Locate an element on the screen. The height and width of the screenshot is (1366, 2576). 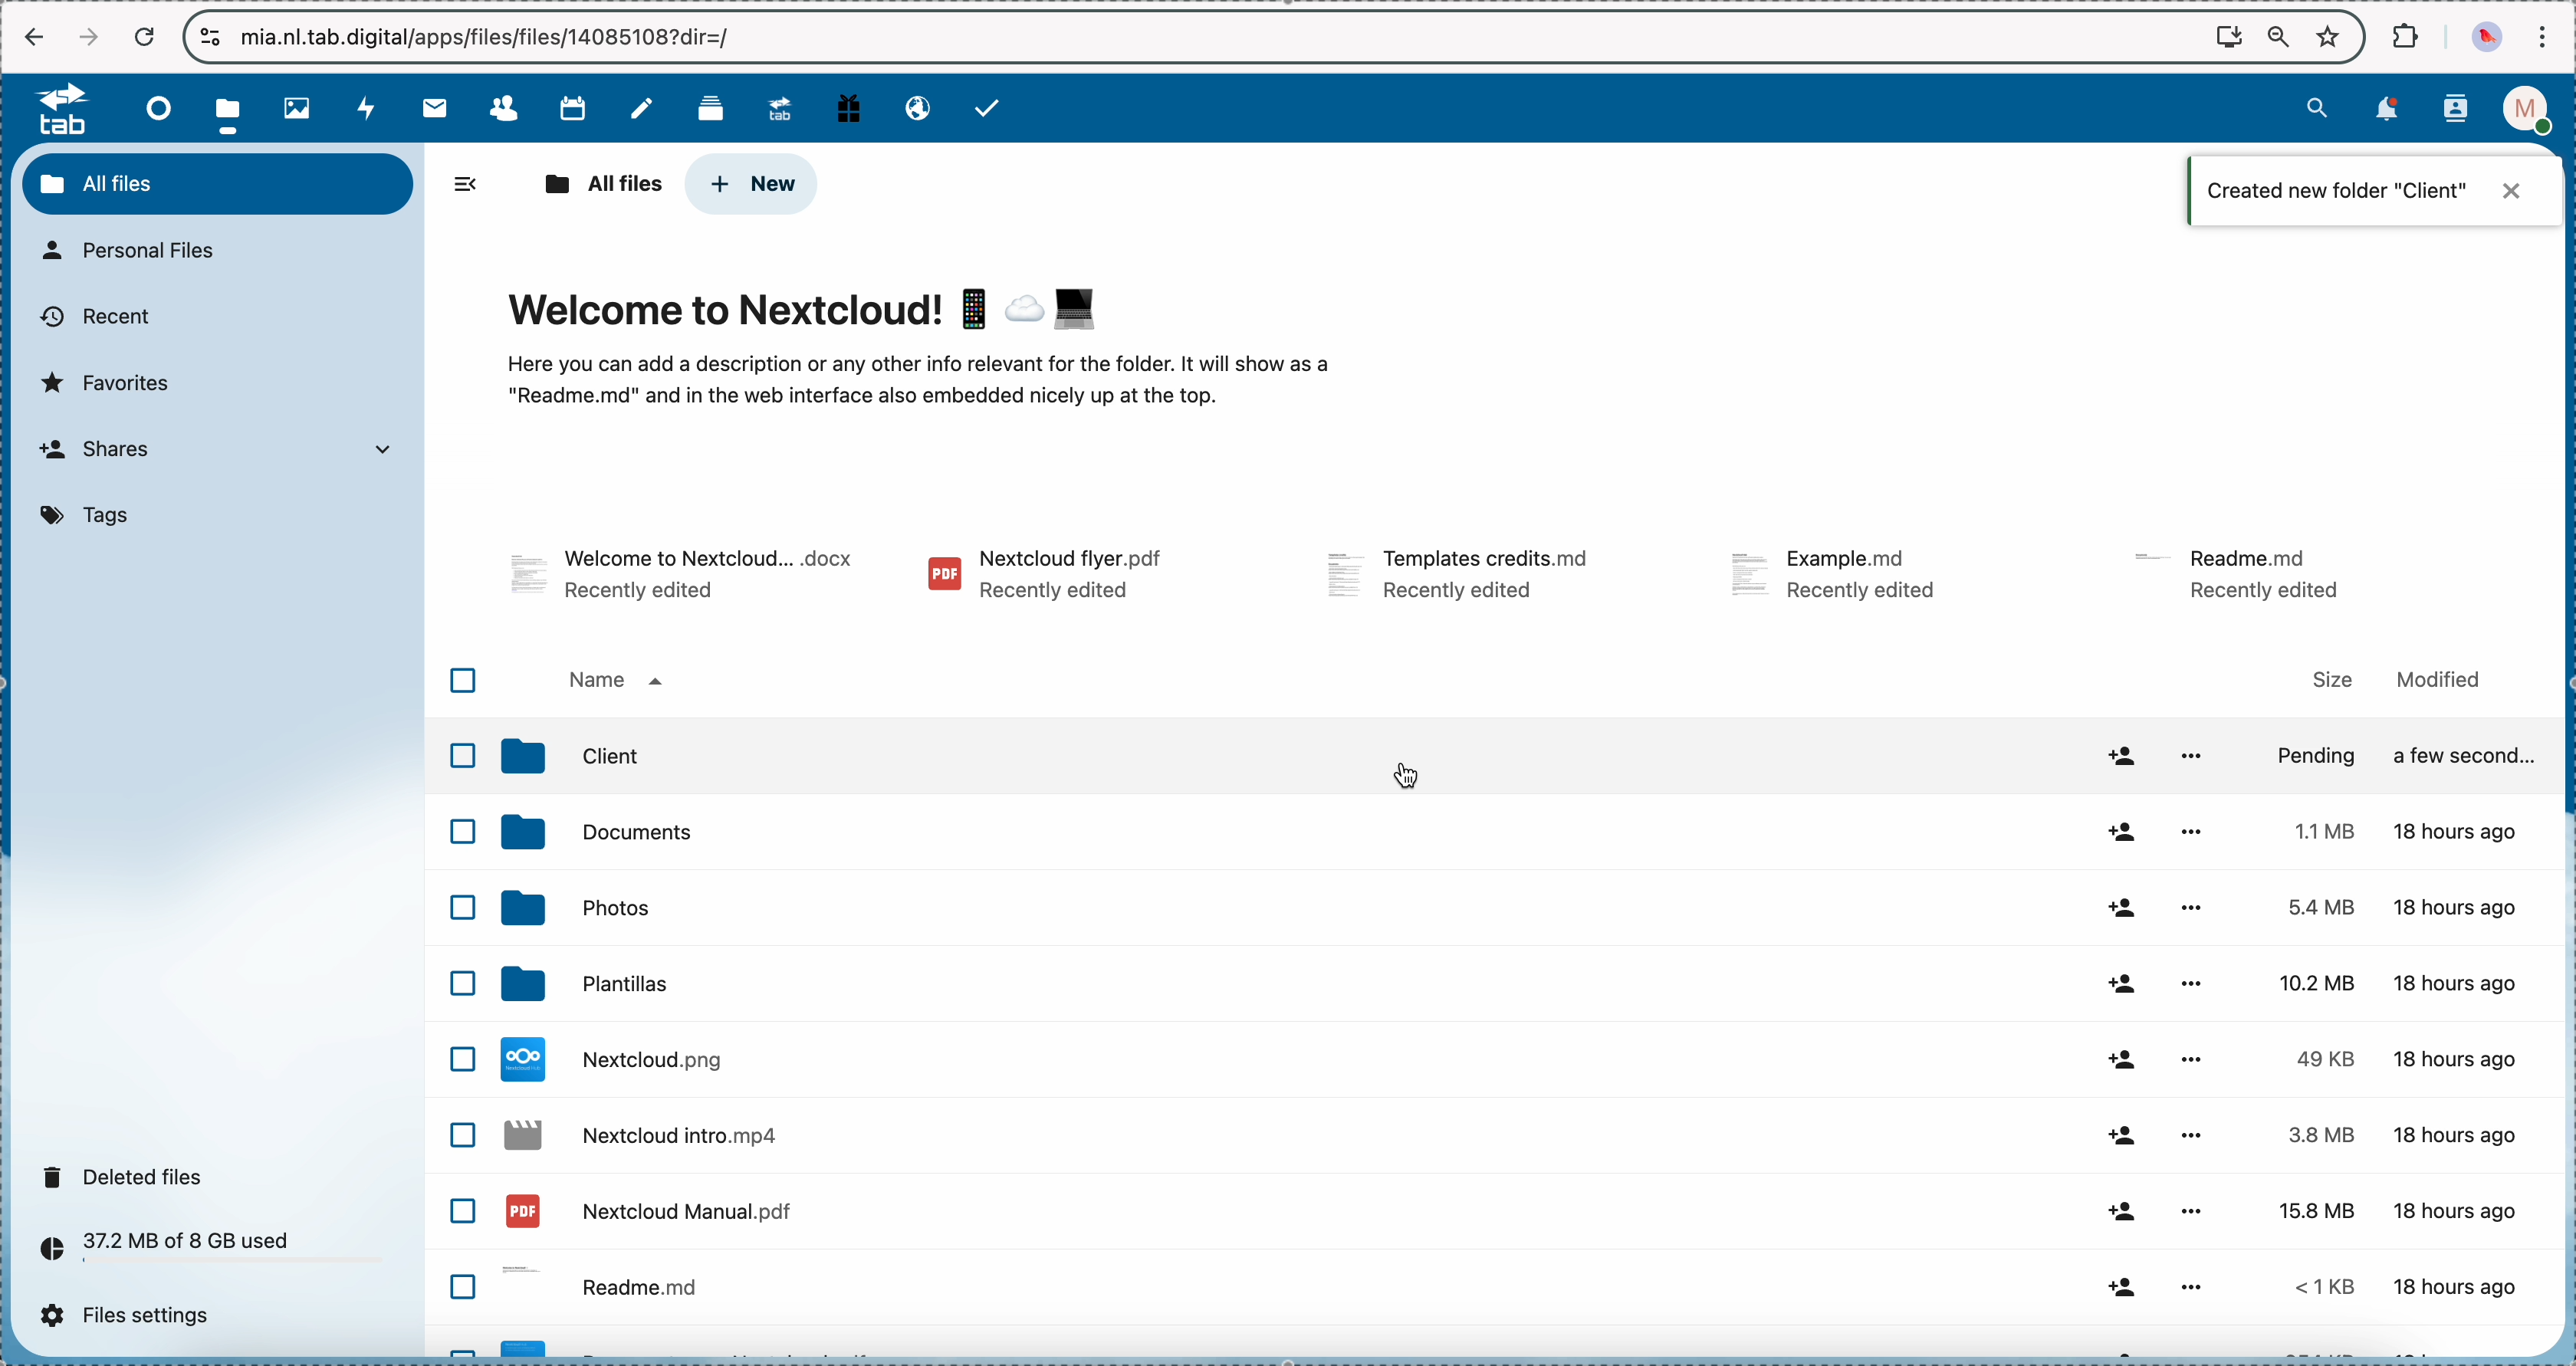
free is located at coordinates (849, 106).